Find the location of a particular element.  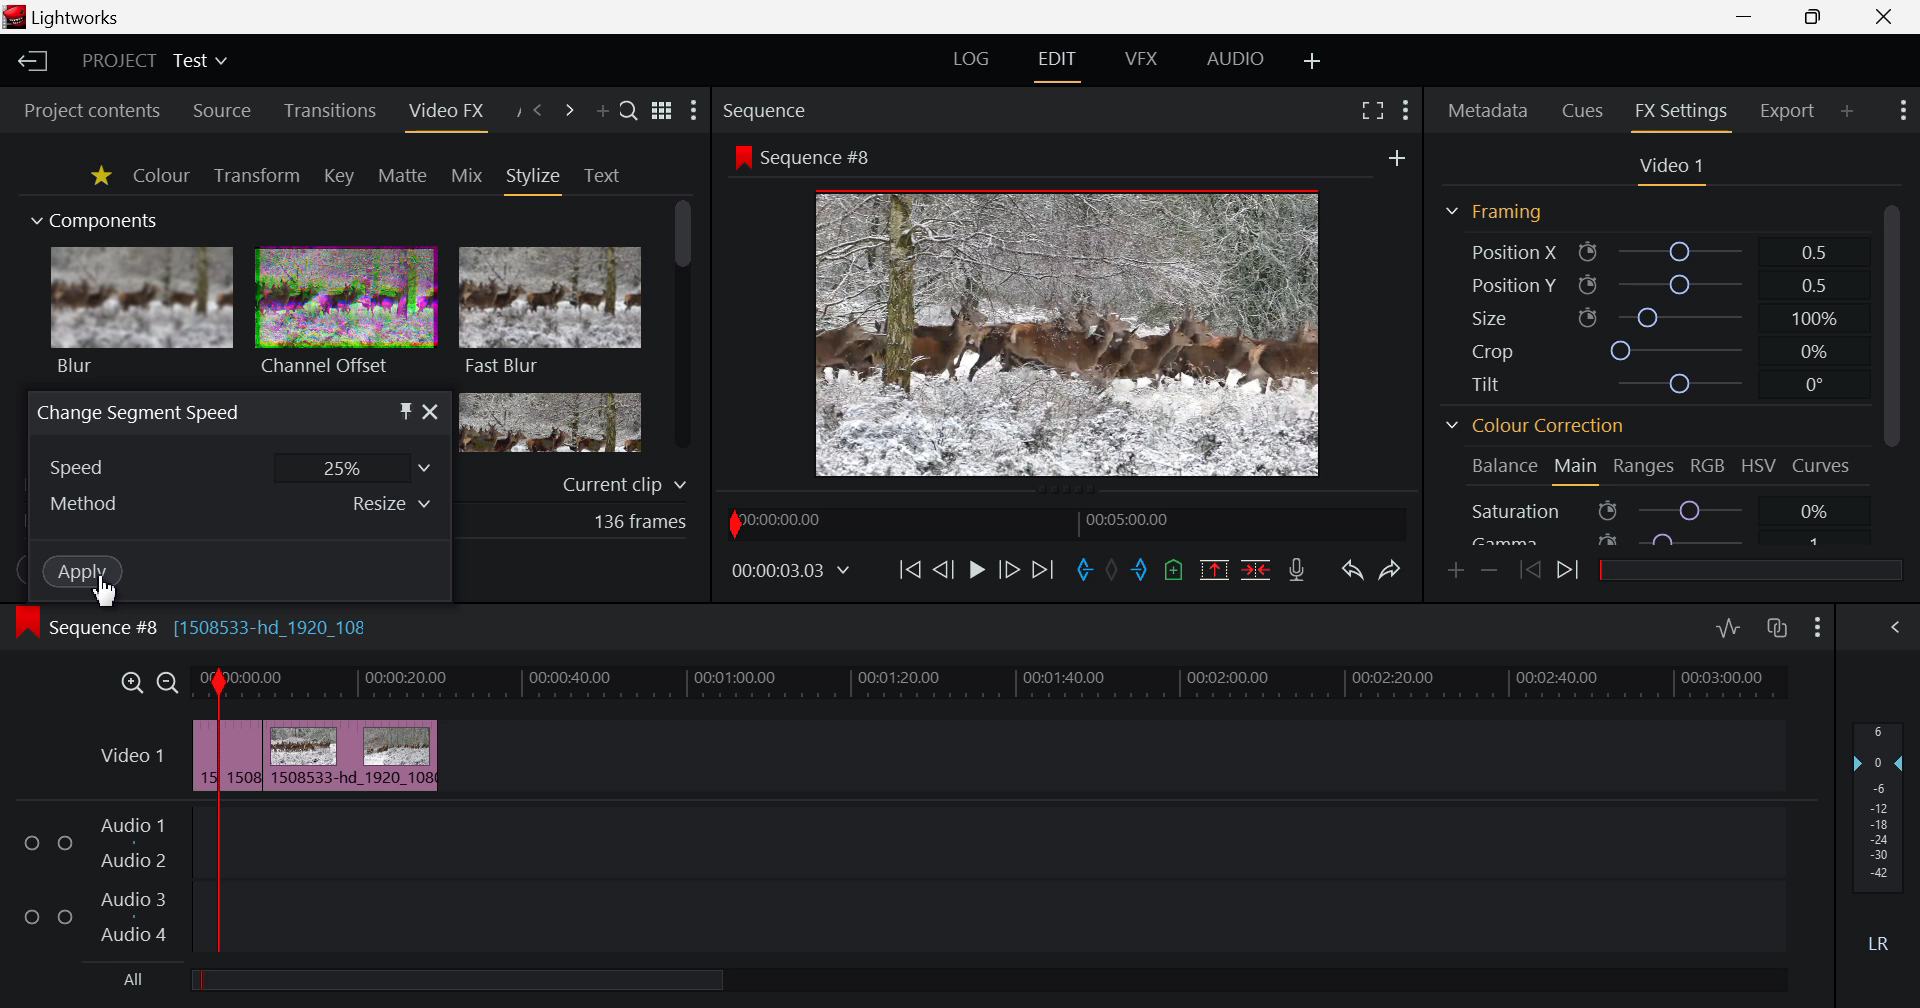

Window Title is located at coordinates (137, 412).